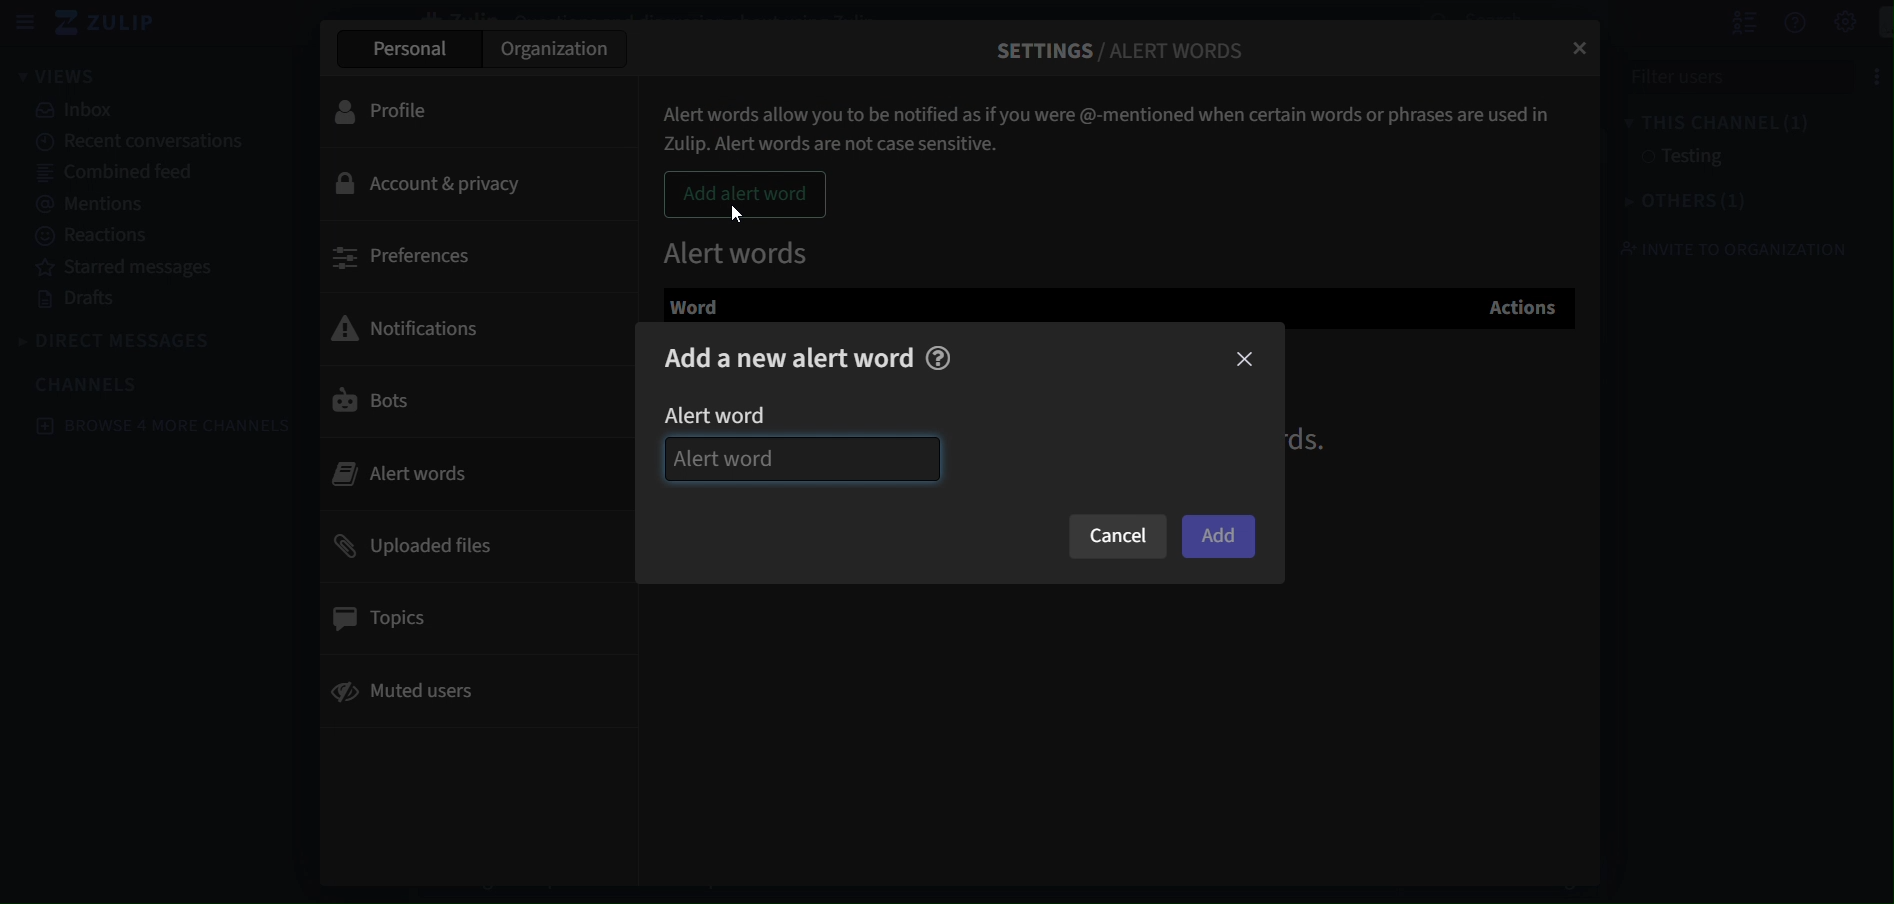 The width and height of the screenshot is (1894, 904). Describe the element at coordinates (418, 546) in the screenshot. I see `uploaded files` at that location.